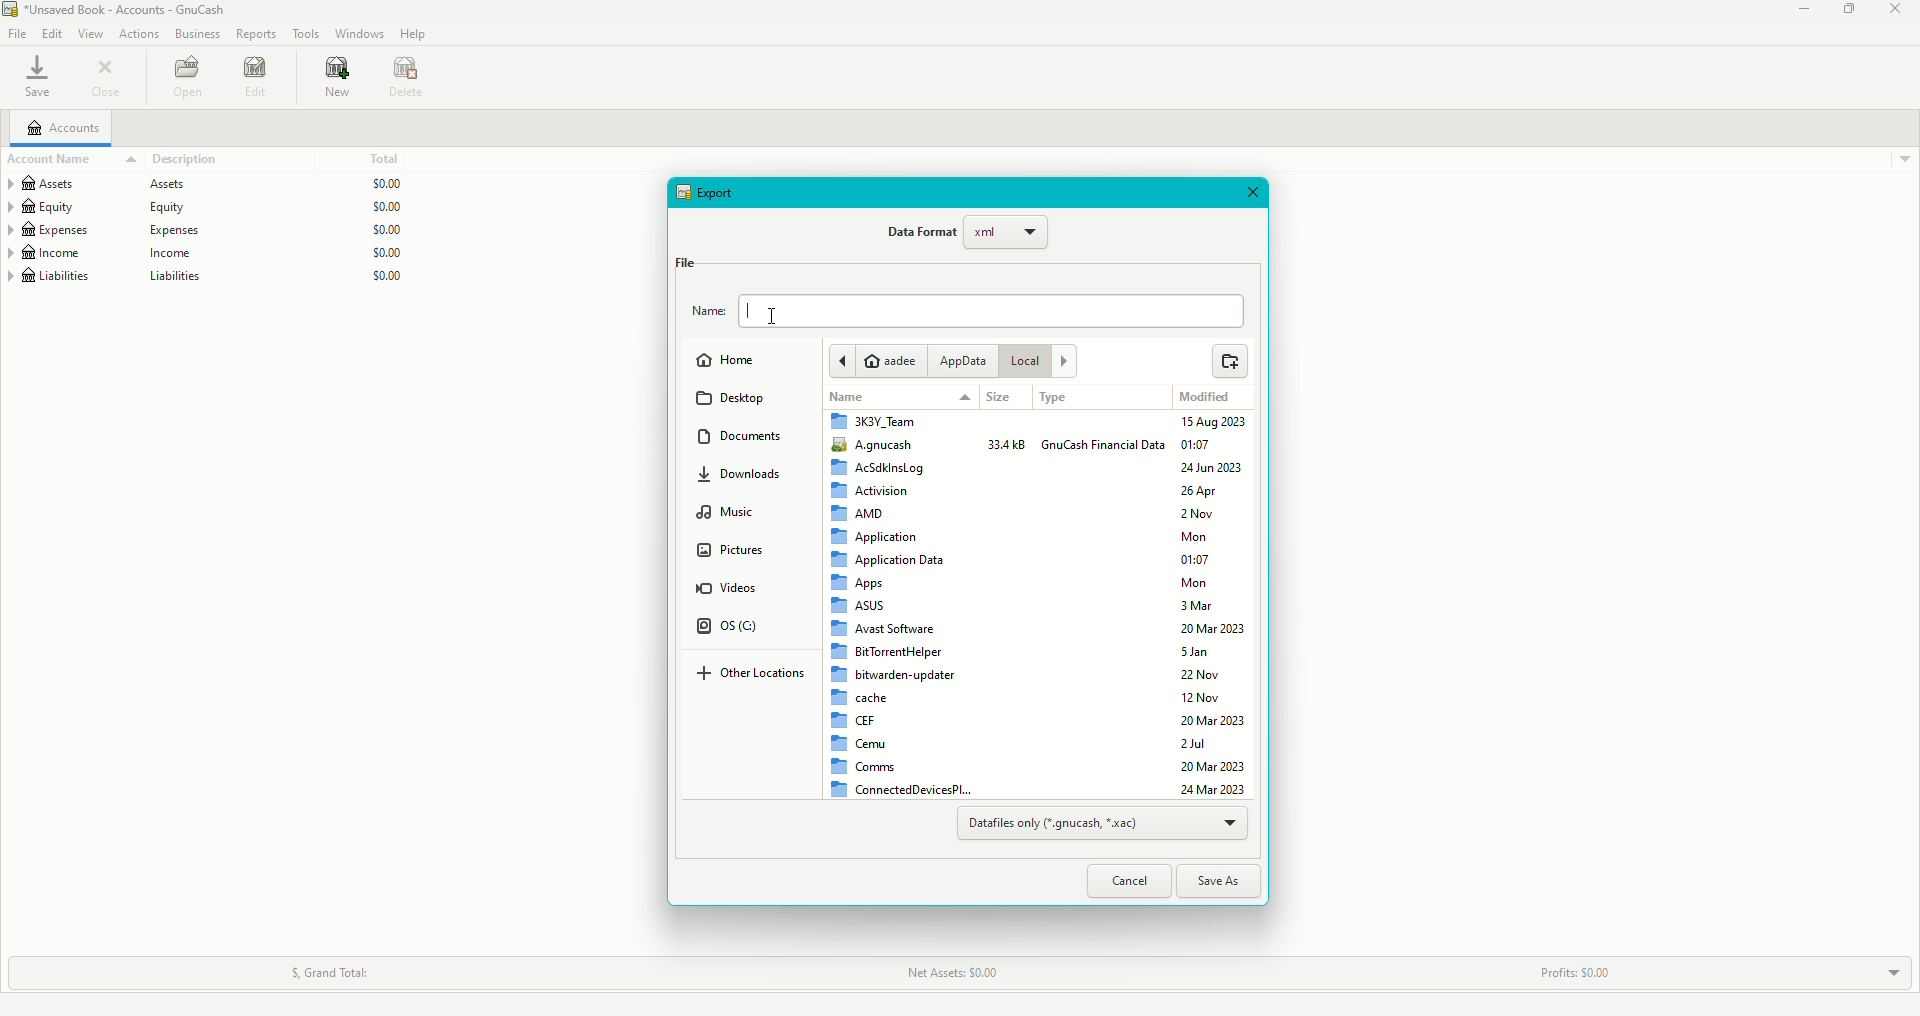 The width and height of the screenshot is (1920, 1016). Describe the element at coordinates (51, 33) in the screenshot. I see `Edit` at that location.